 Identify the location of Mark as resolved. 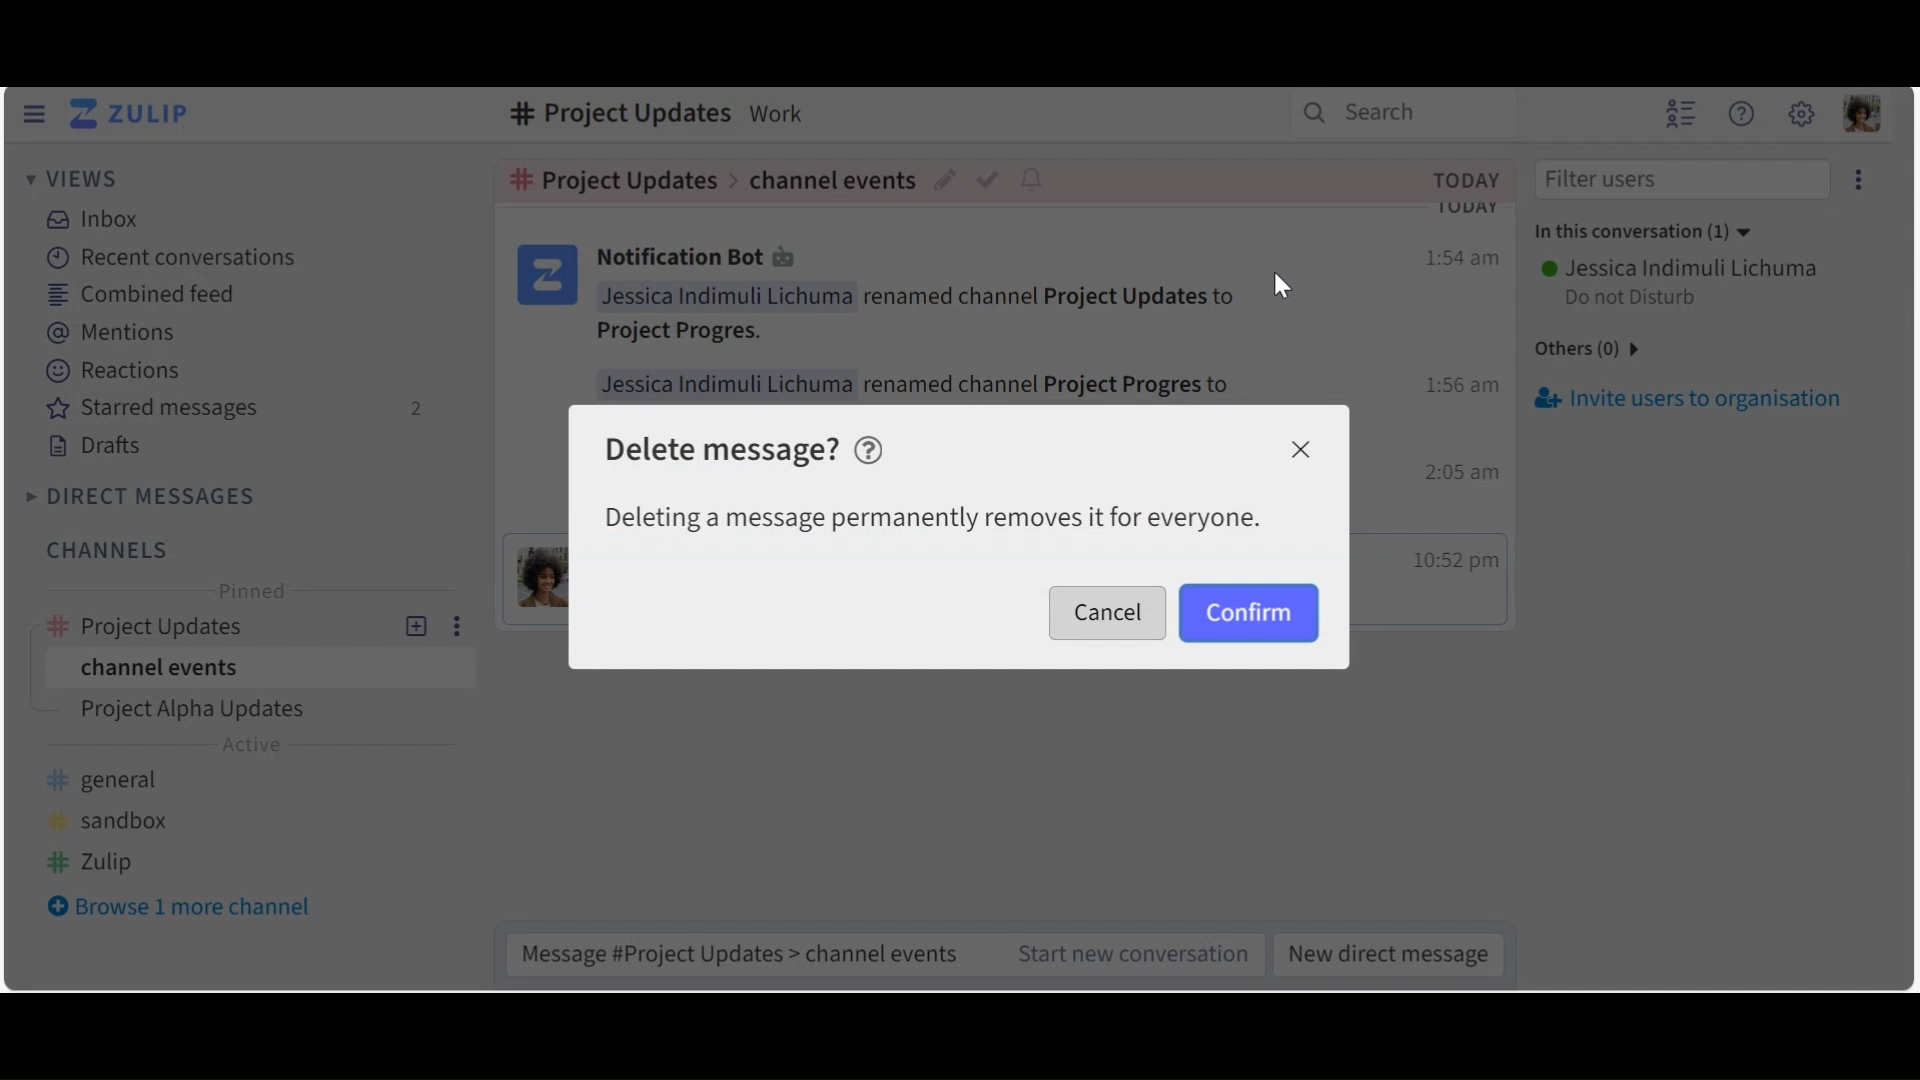
(991, 179).